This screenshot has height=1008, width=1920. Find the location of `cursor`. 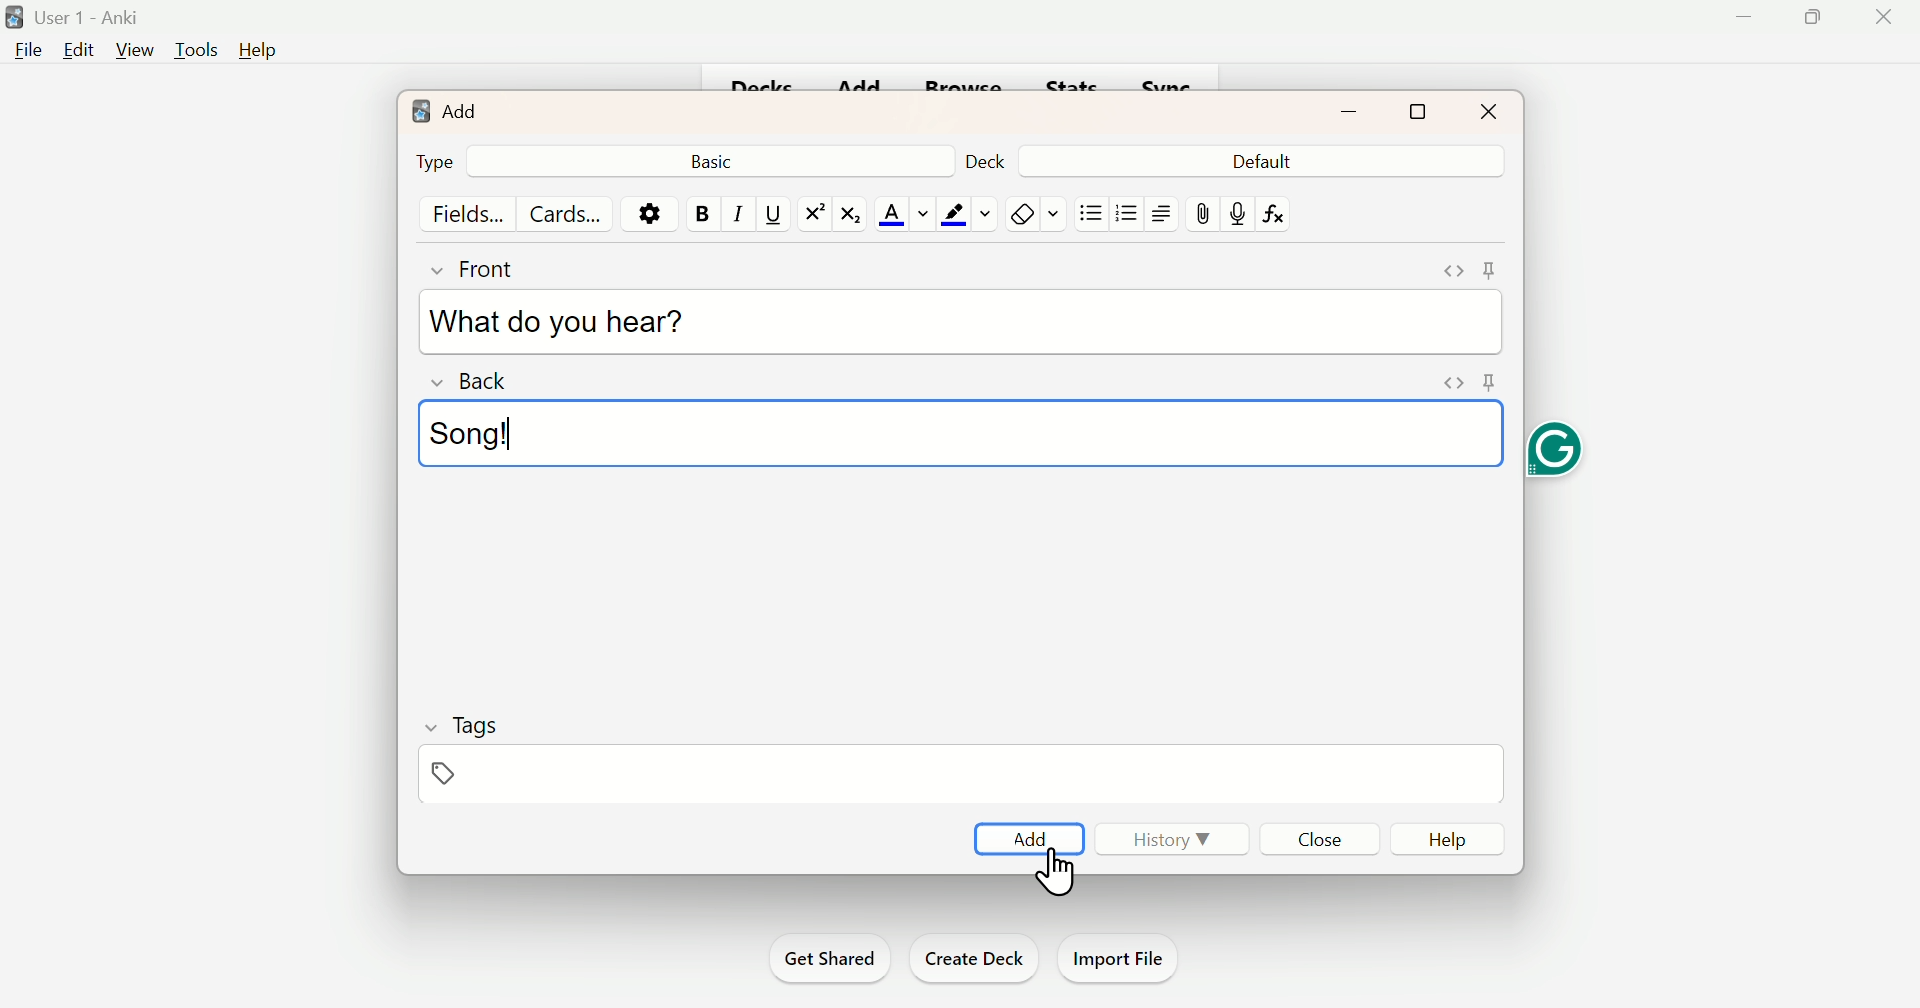

cursor is located at coordinates (1055, 885).